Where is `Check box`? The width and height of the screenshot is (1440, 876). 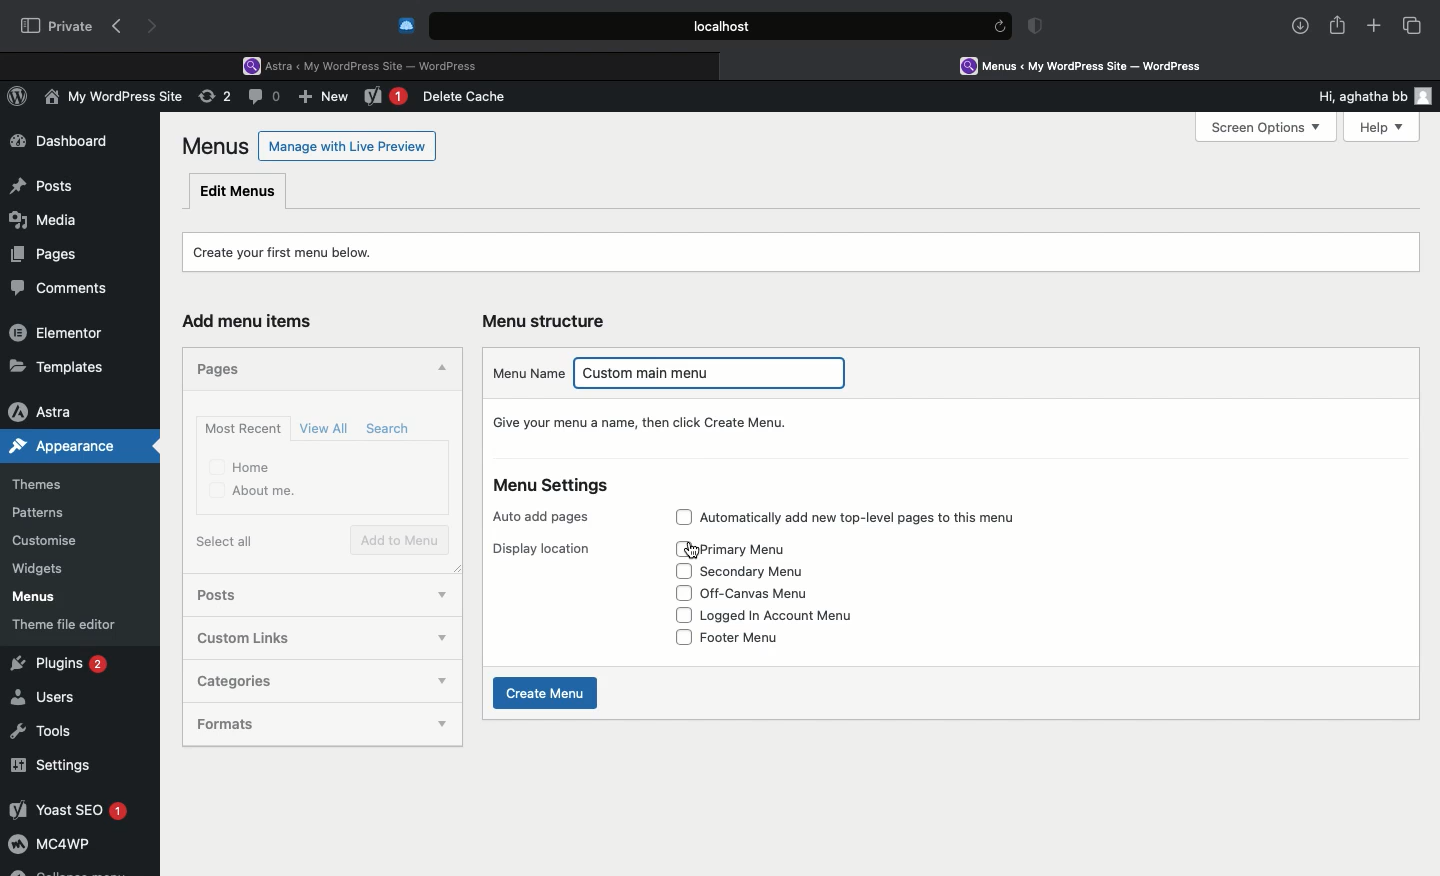 Check box is located at coordinates (677, 517).